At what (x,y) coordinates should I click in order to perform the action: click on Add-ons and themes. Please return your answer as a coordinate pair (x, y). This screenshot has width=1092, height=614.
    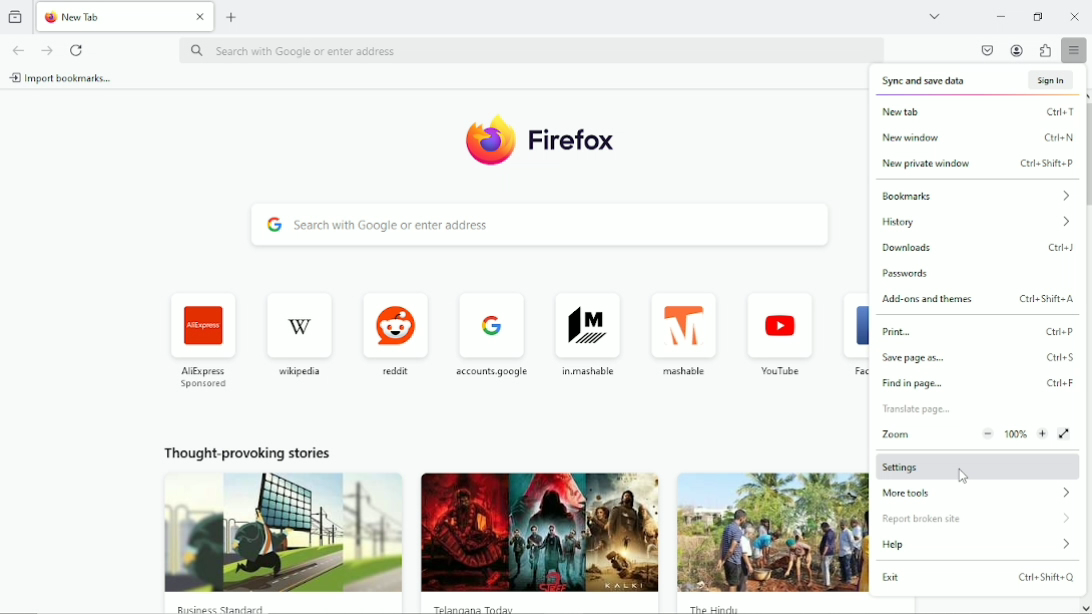
    Looking at the image, I should click on (978, 300).